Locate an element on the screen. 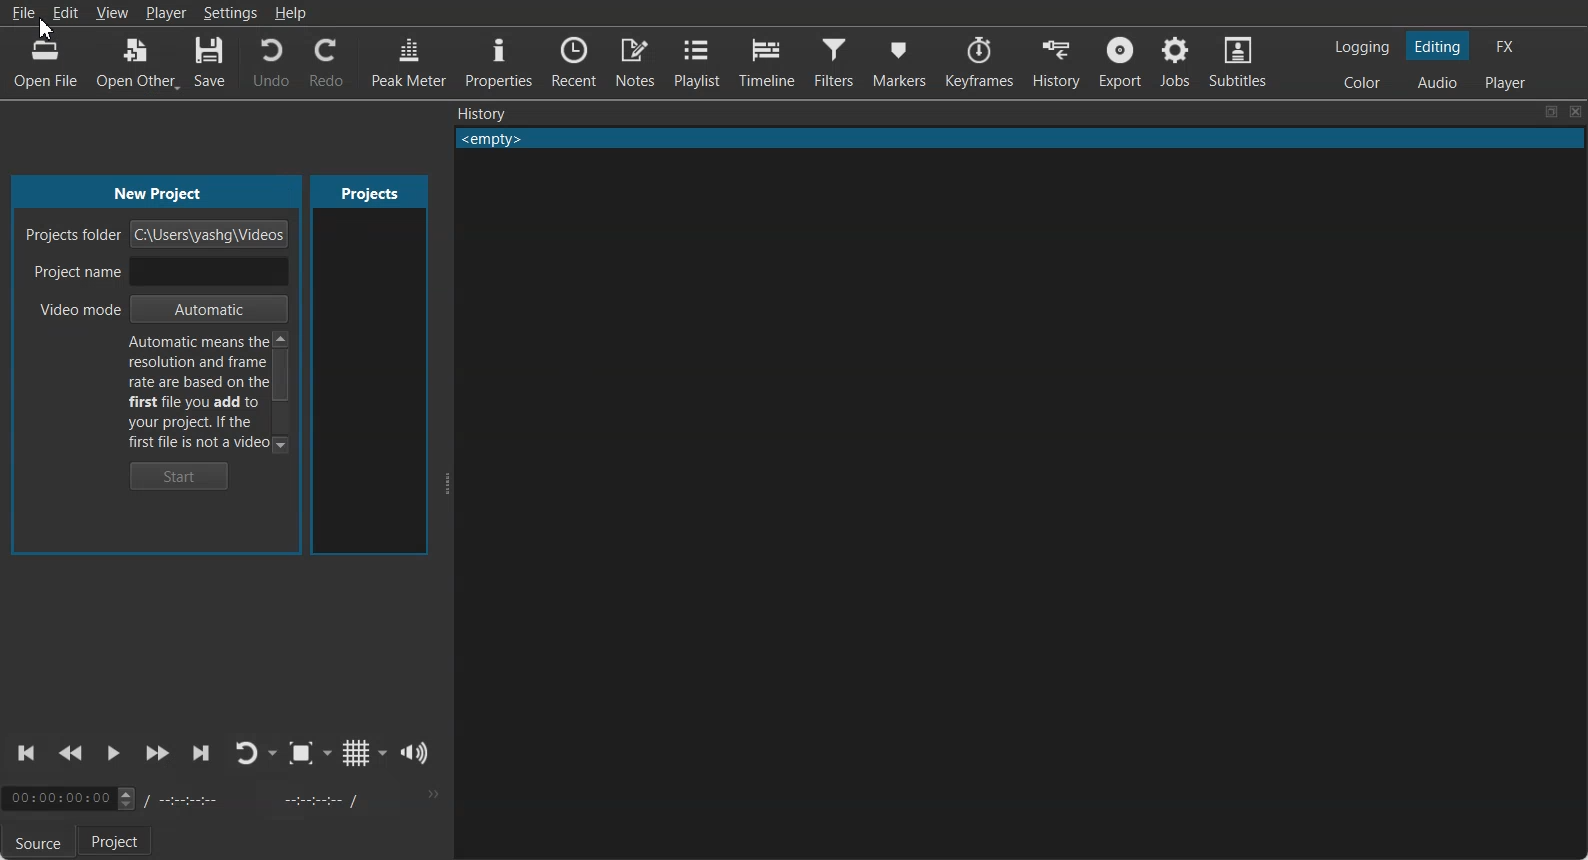 The width and height of the screenshot is (1588, 860). Drop down box is located at coordinates (328, 753).